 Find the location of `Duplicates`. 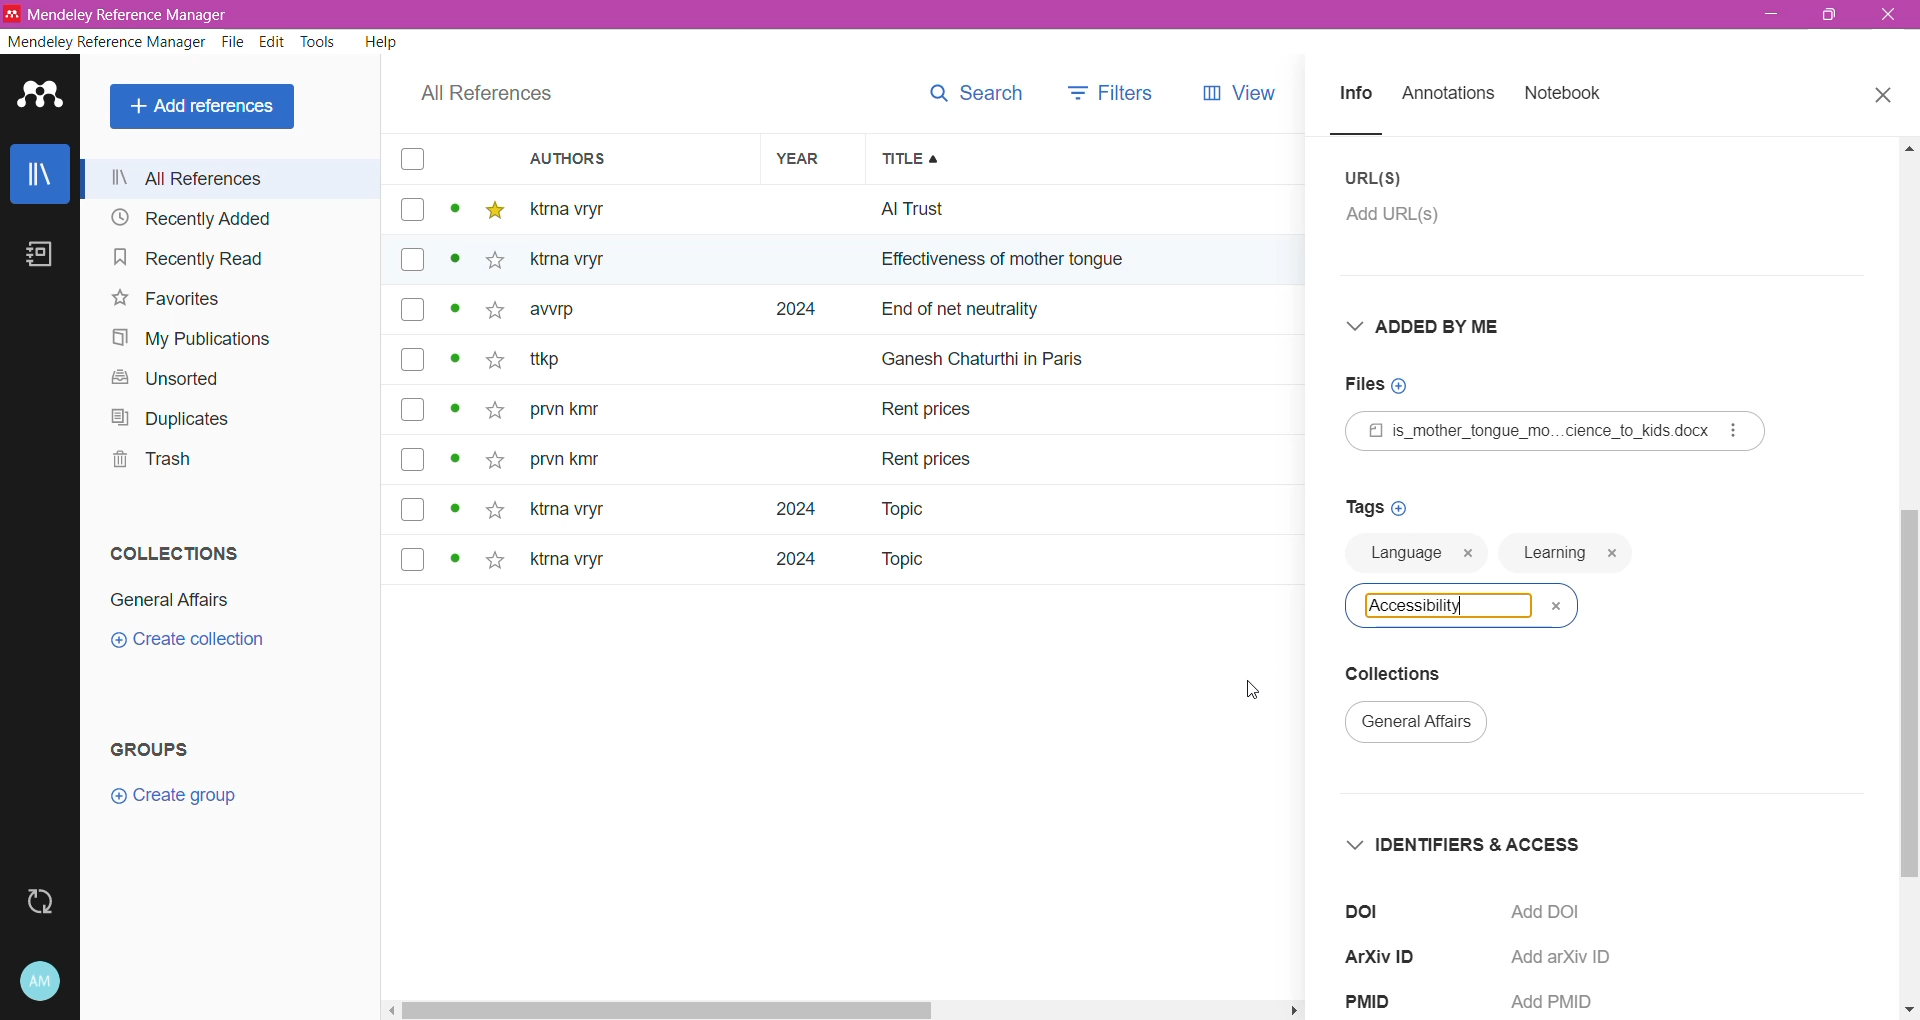

Duplicates is located at coordinates (171, 418).